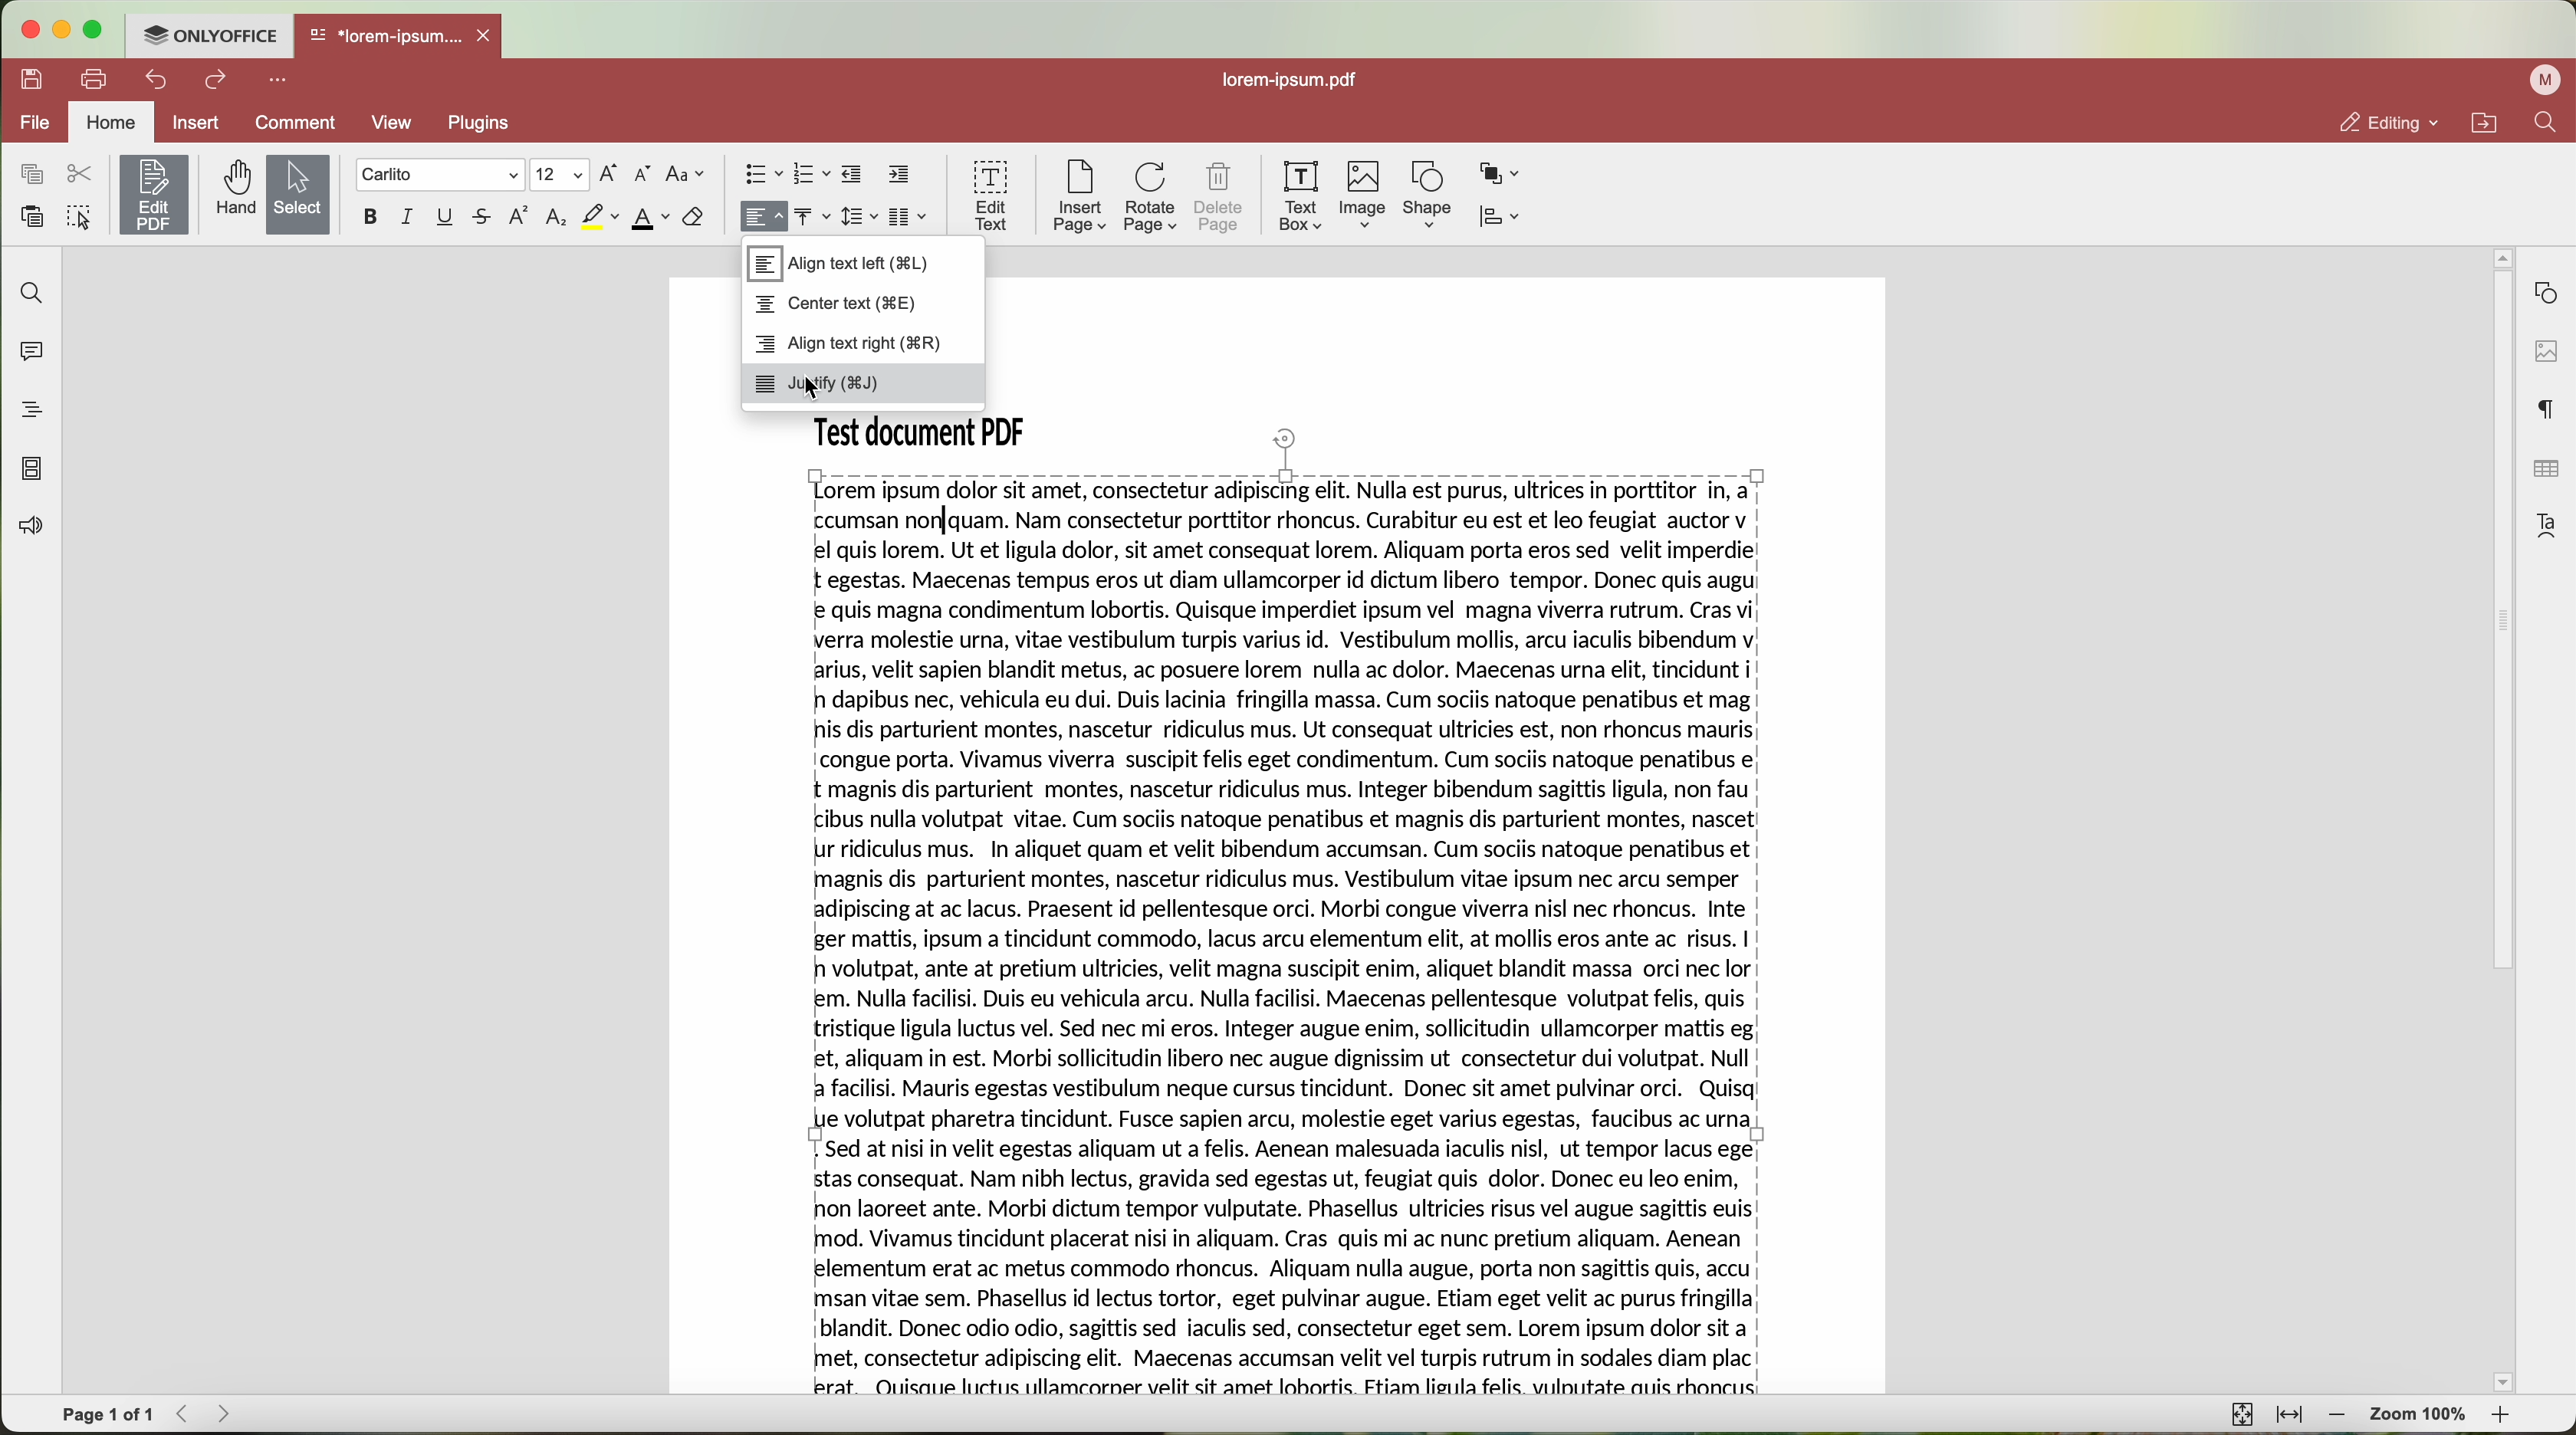  What do you see at coordinates (2505, 1417) in the screenshot?
I see `zoom in` at bounding box center [2505, 1417].